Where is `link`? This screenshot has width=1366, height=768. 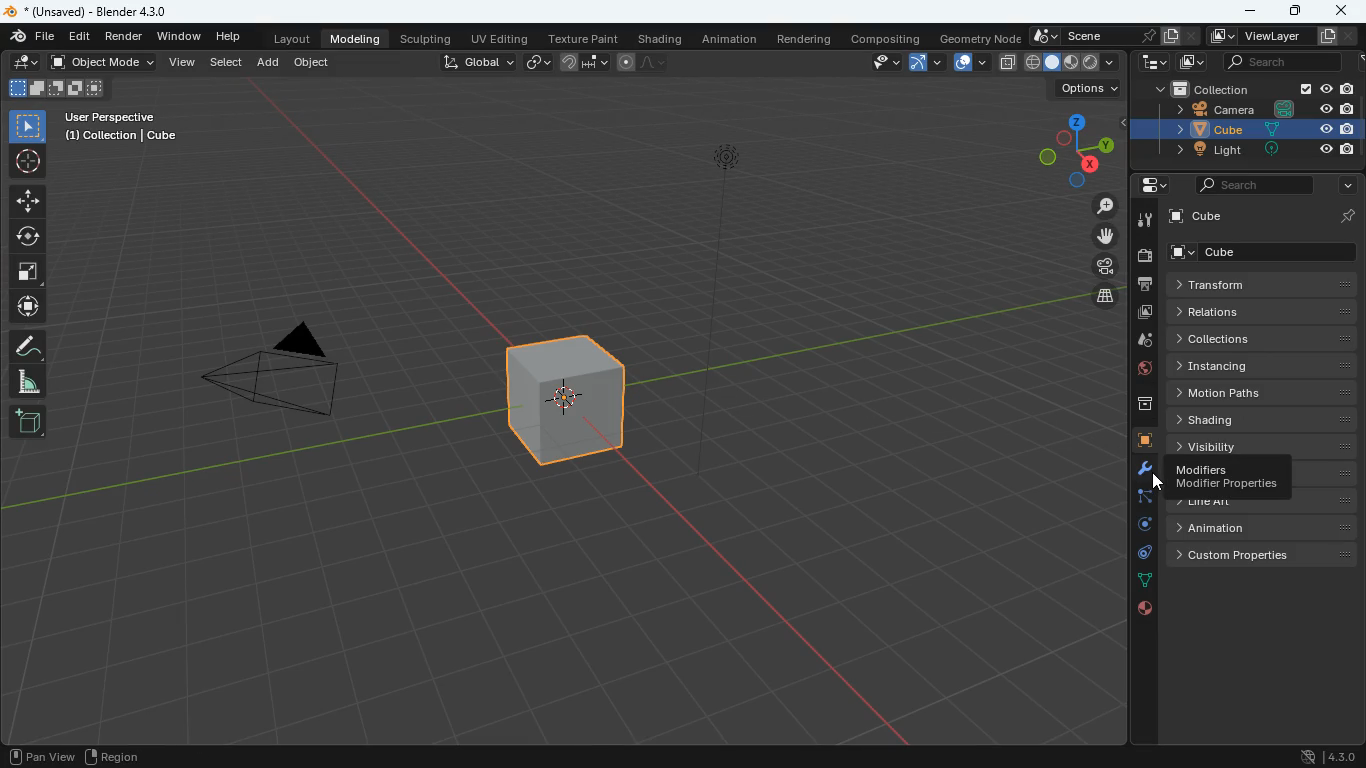 link is located at coordinates (535, 61).